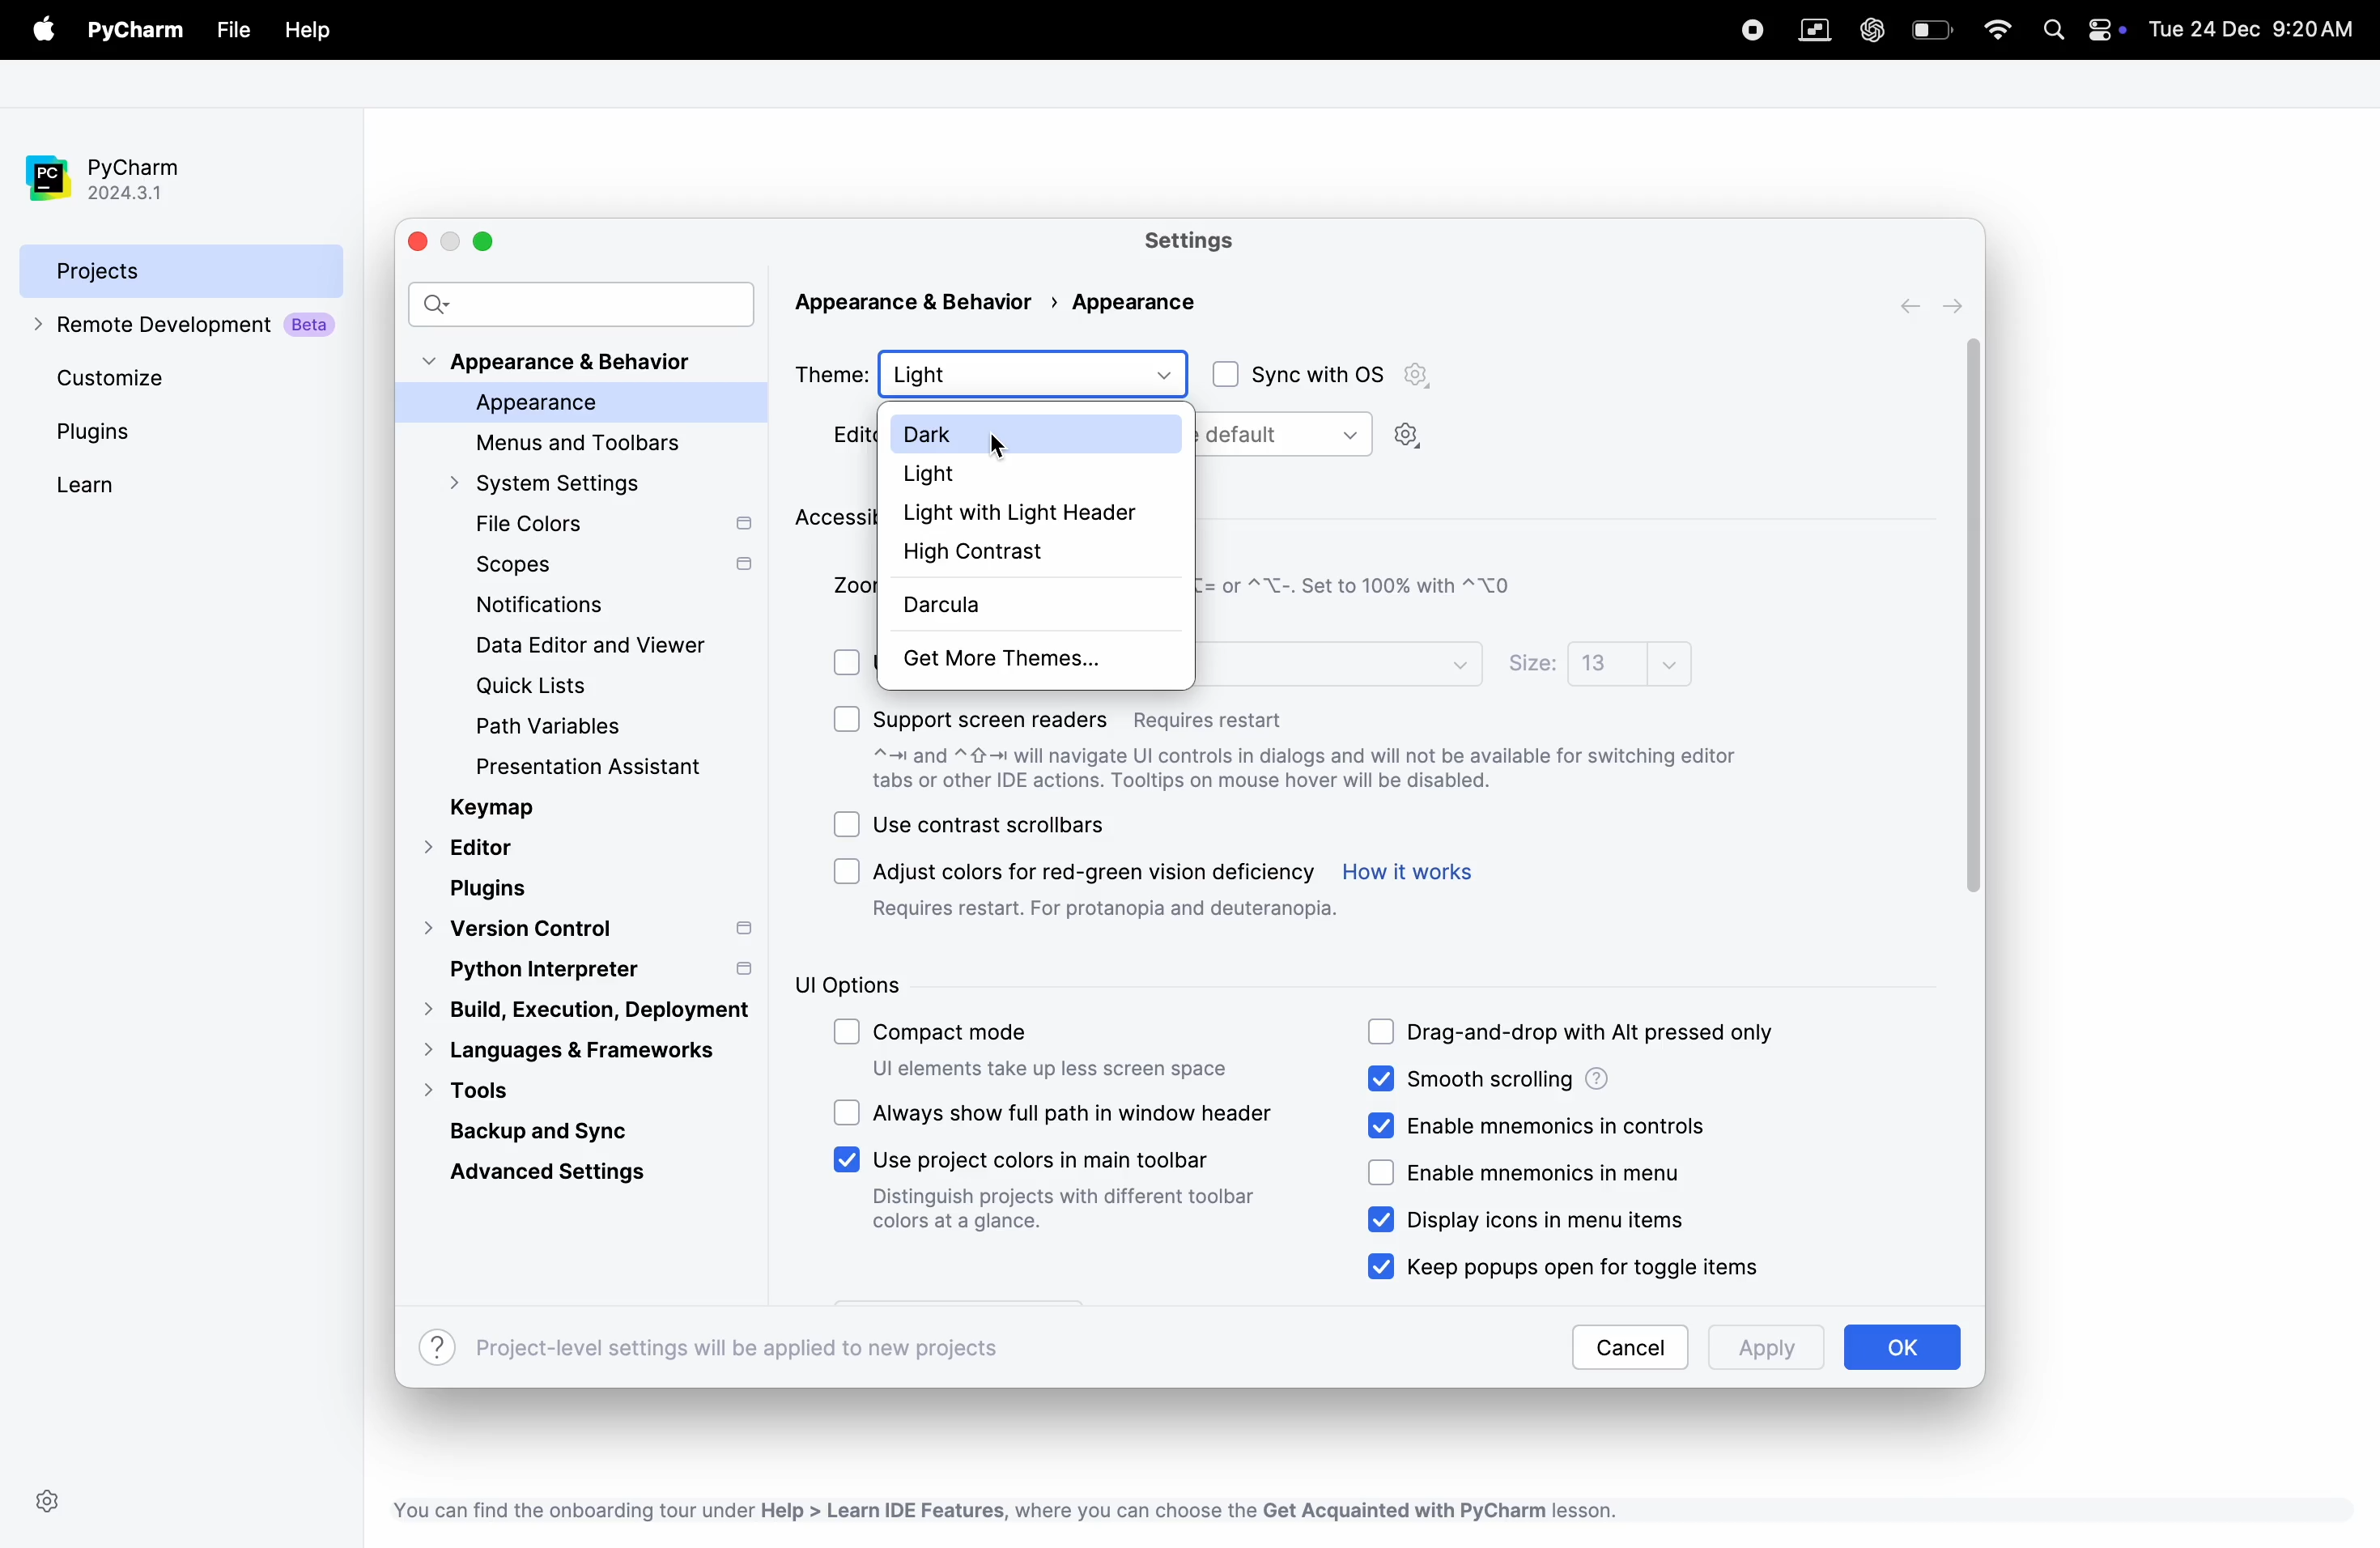 This screenshot has width=2380, height=1548. What do you see at coordinates (475, 850) in the screenshot?
I see `editor` at bounding box center [475, 850].